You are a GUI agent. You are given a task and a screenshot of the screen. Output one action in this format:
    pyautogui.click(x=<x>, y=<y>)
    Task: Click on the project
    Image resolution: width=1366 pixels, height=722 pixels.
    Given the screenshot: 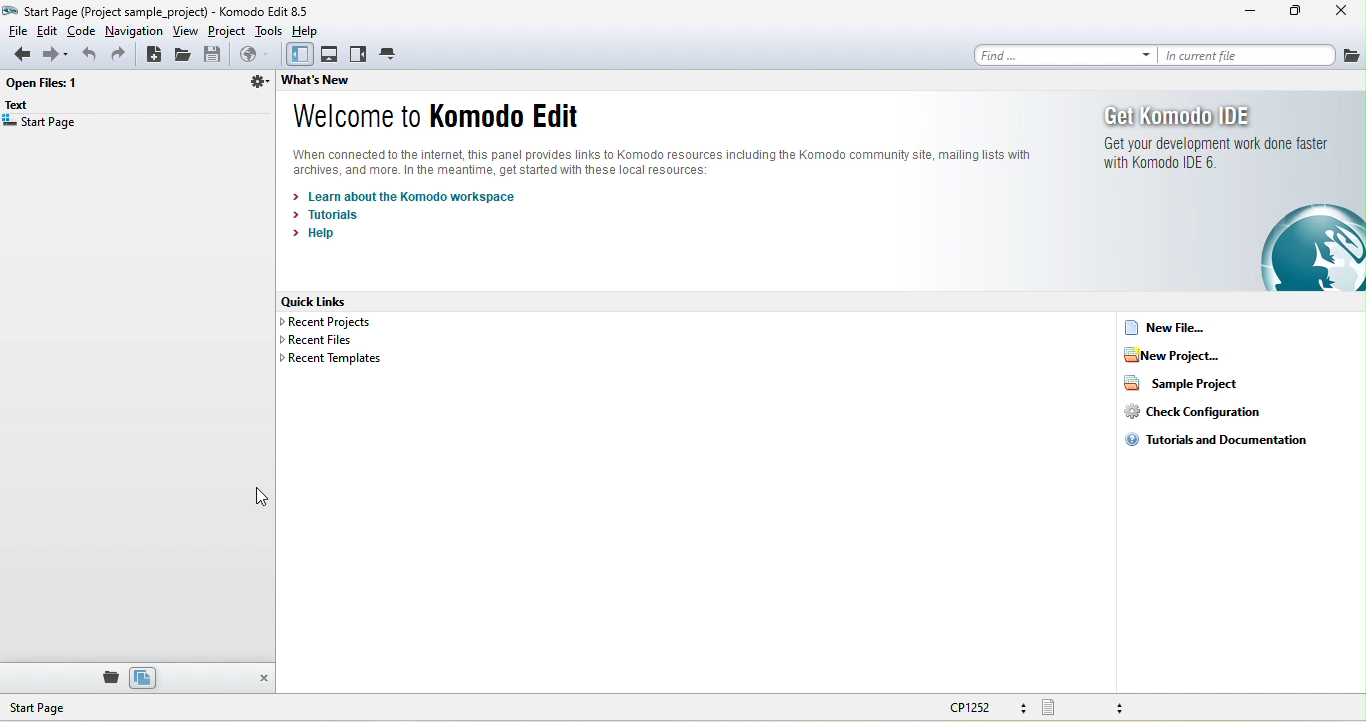 What is the action you would take?
    pyautogui.click(x=228, y=31)
    